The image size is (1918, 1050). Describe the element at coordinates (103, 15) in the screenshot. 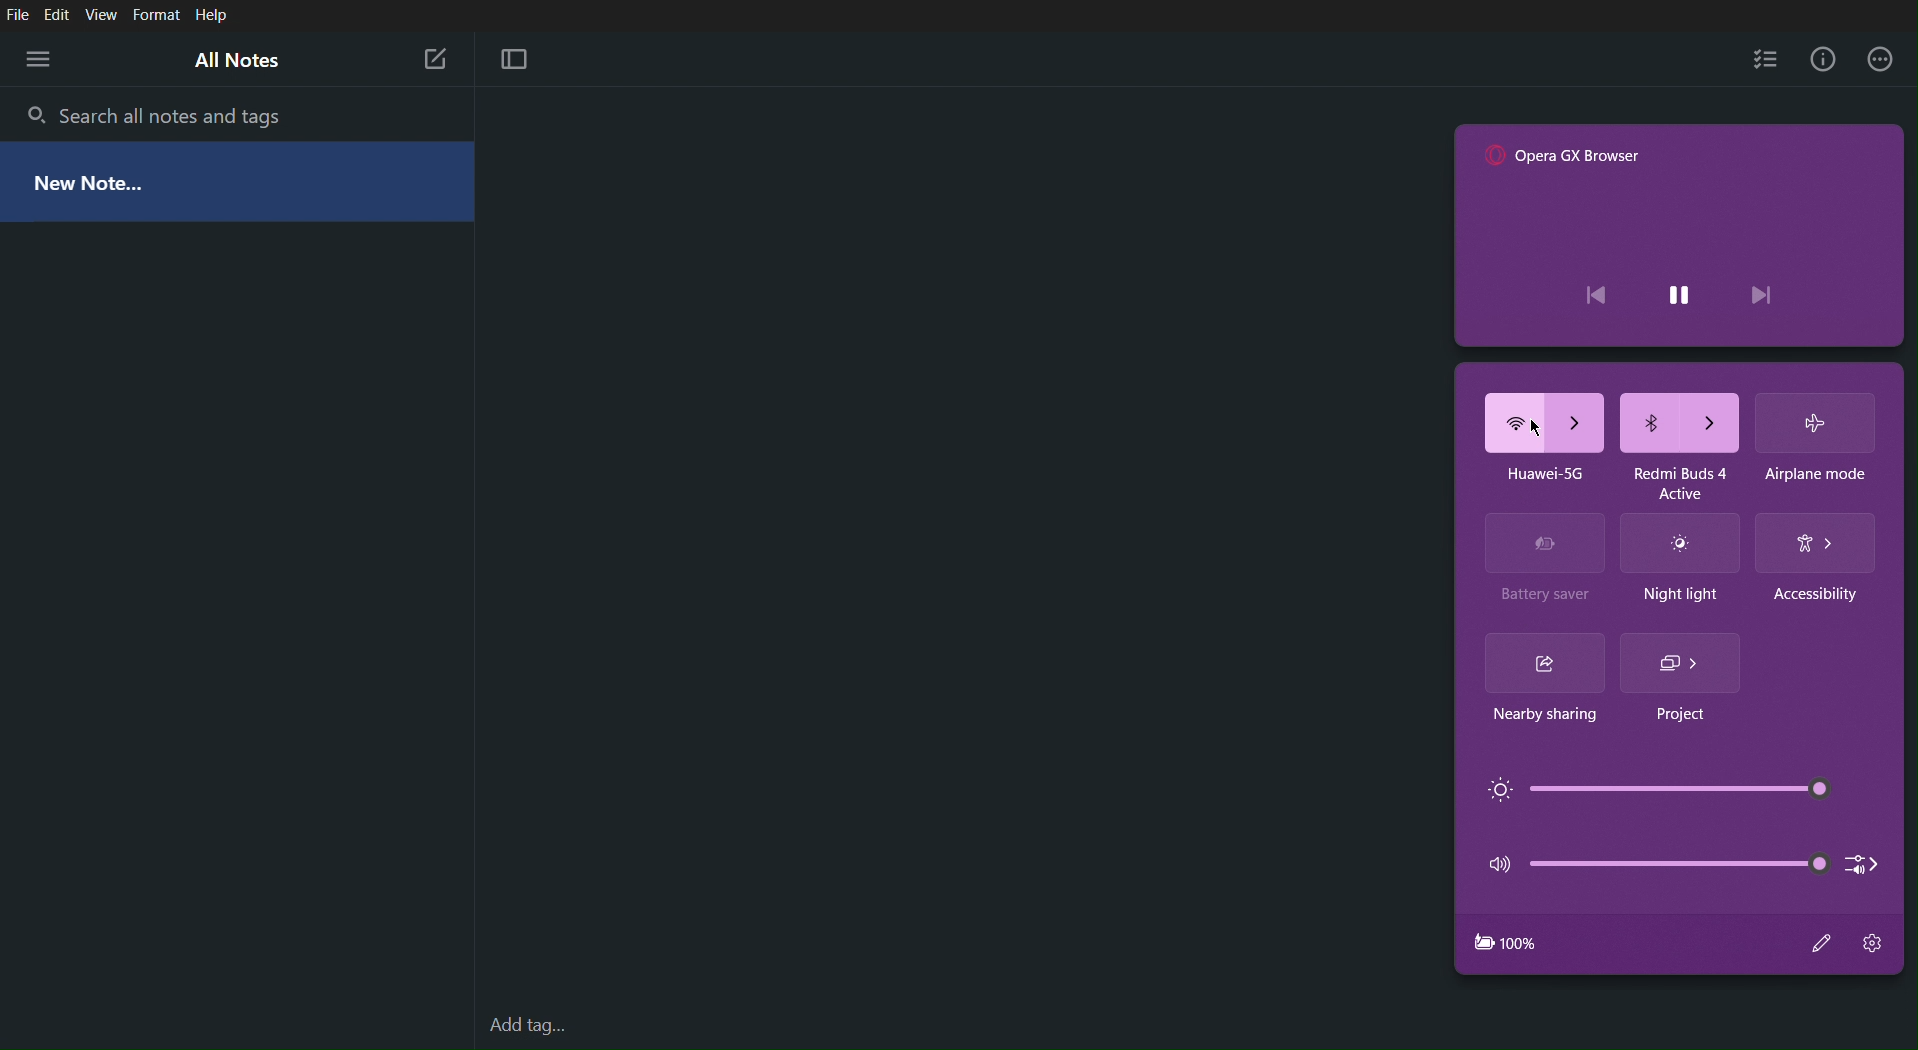

I see `View` at that location.